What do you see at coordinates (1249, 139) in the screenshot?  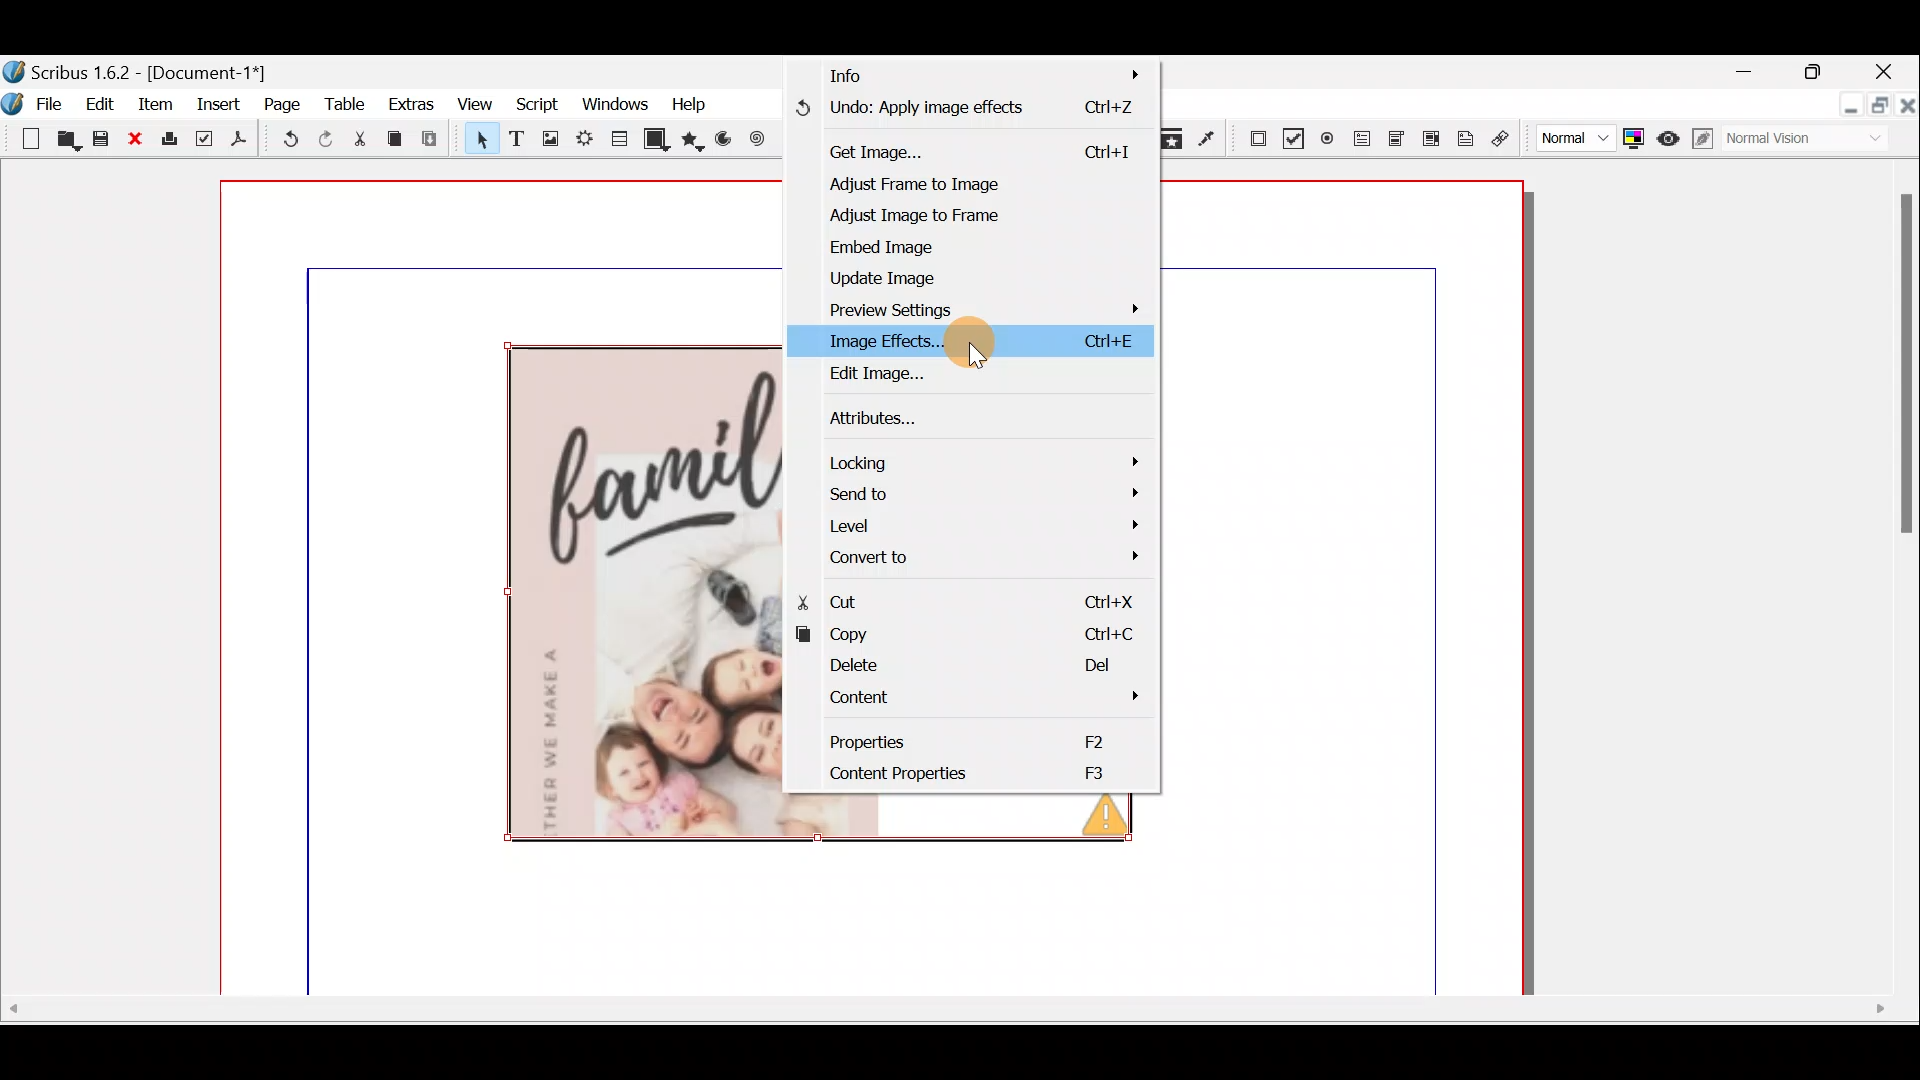 I see `PDF push button` at bounding box center [1249, 139].